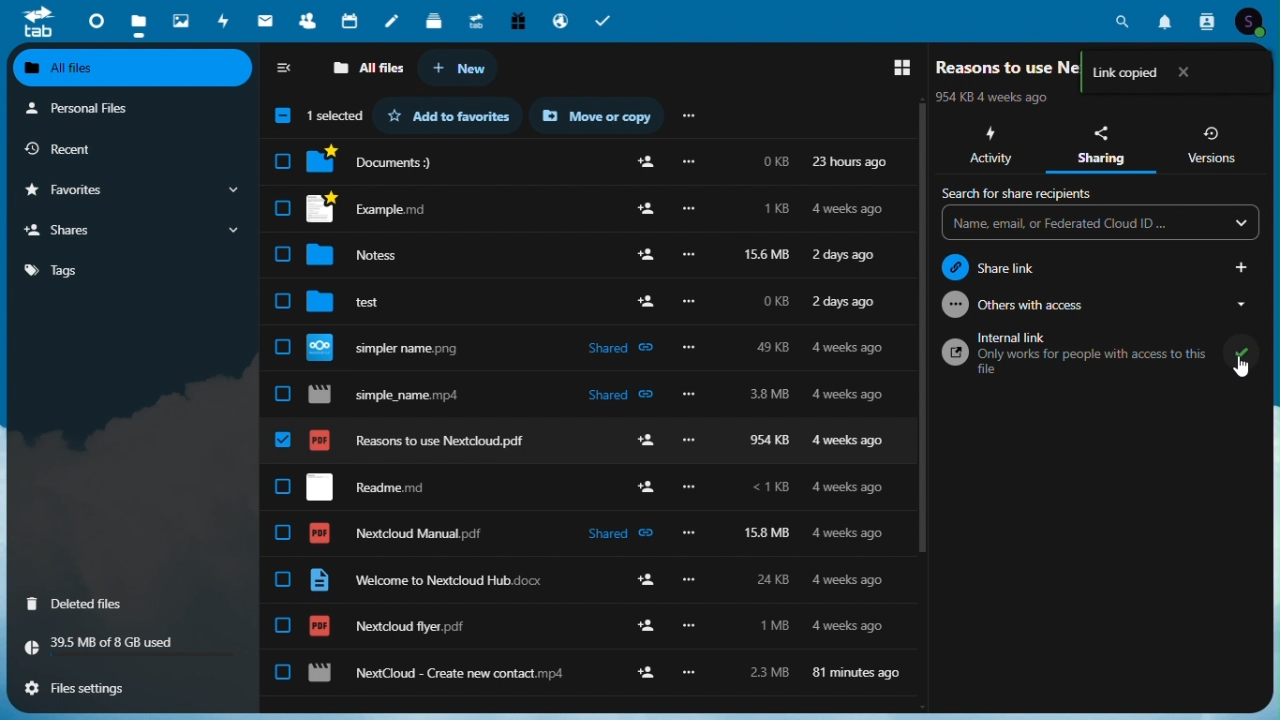 The height and width of the screenshot is (720, 1280). I want to click on 4 weeks ago, so click(846, 487).